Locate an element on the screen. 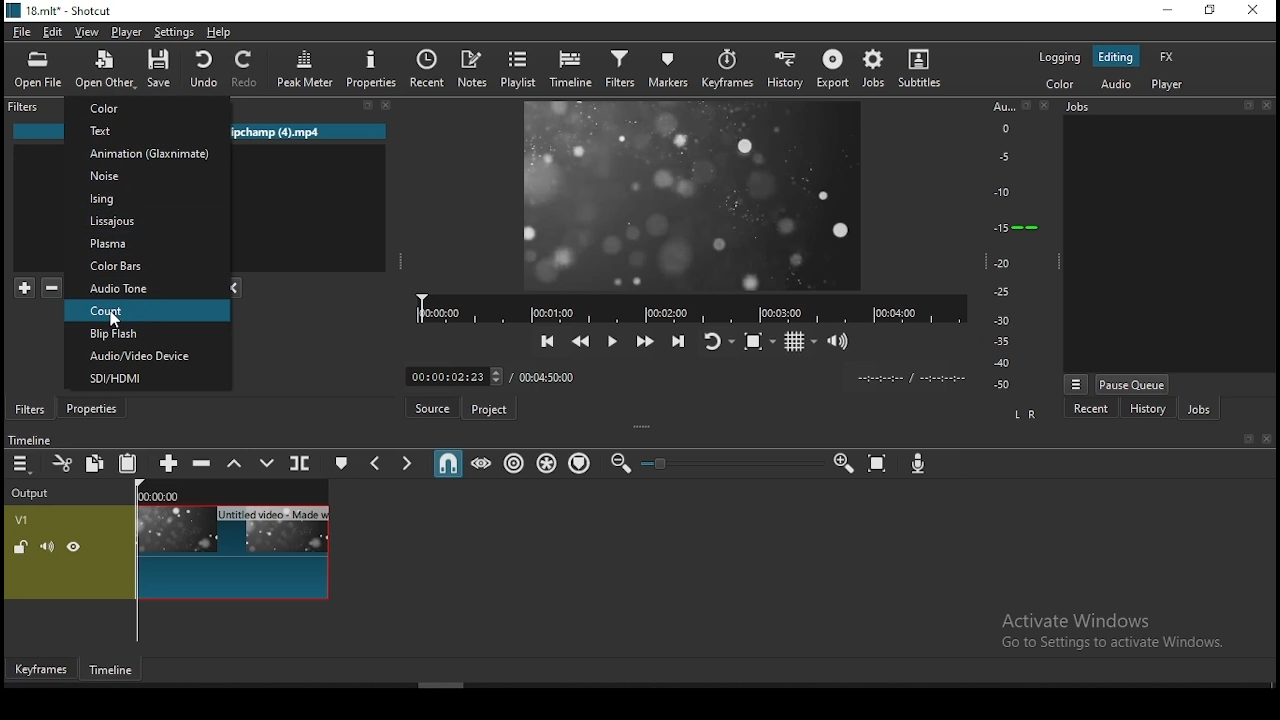 This screenshot has width=1280, height=720. playlist is located at coordinates (519, 69).